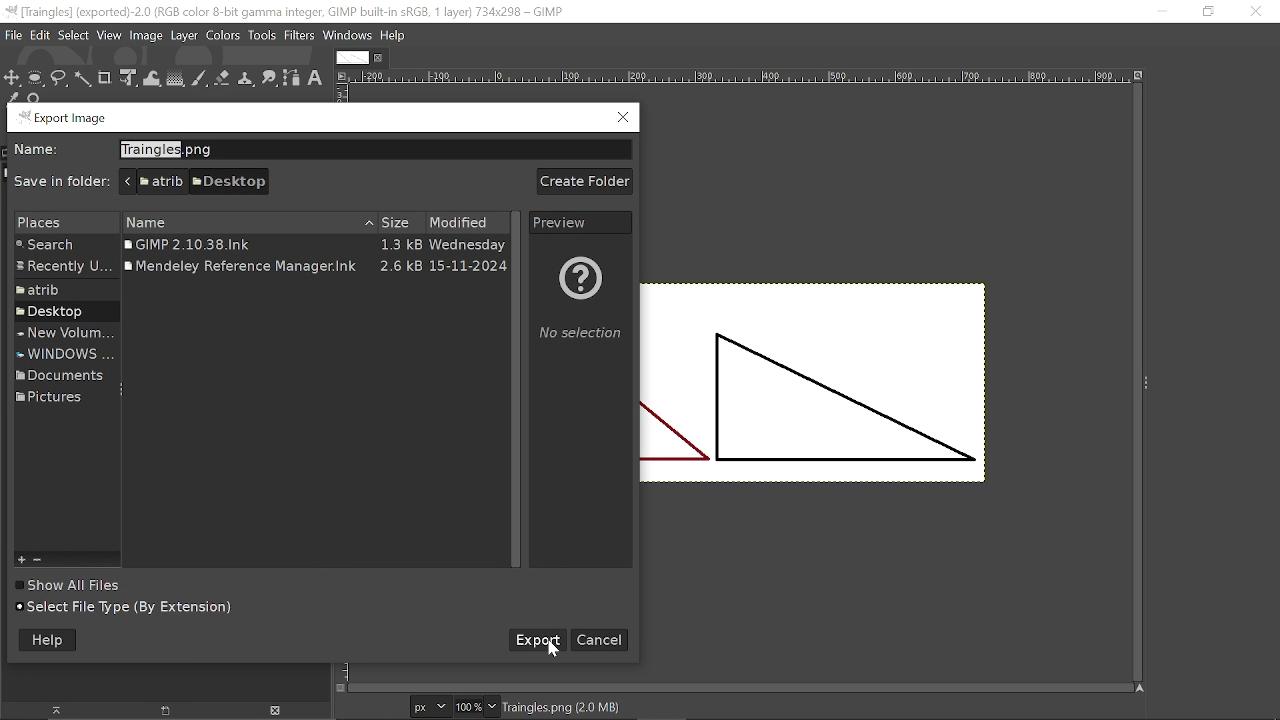  I want to click on Layer, so click(184, 36).